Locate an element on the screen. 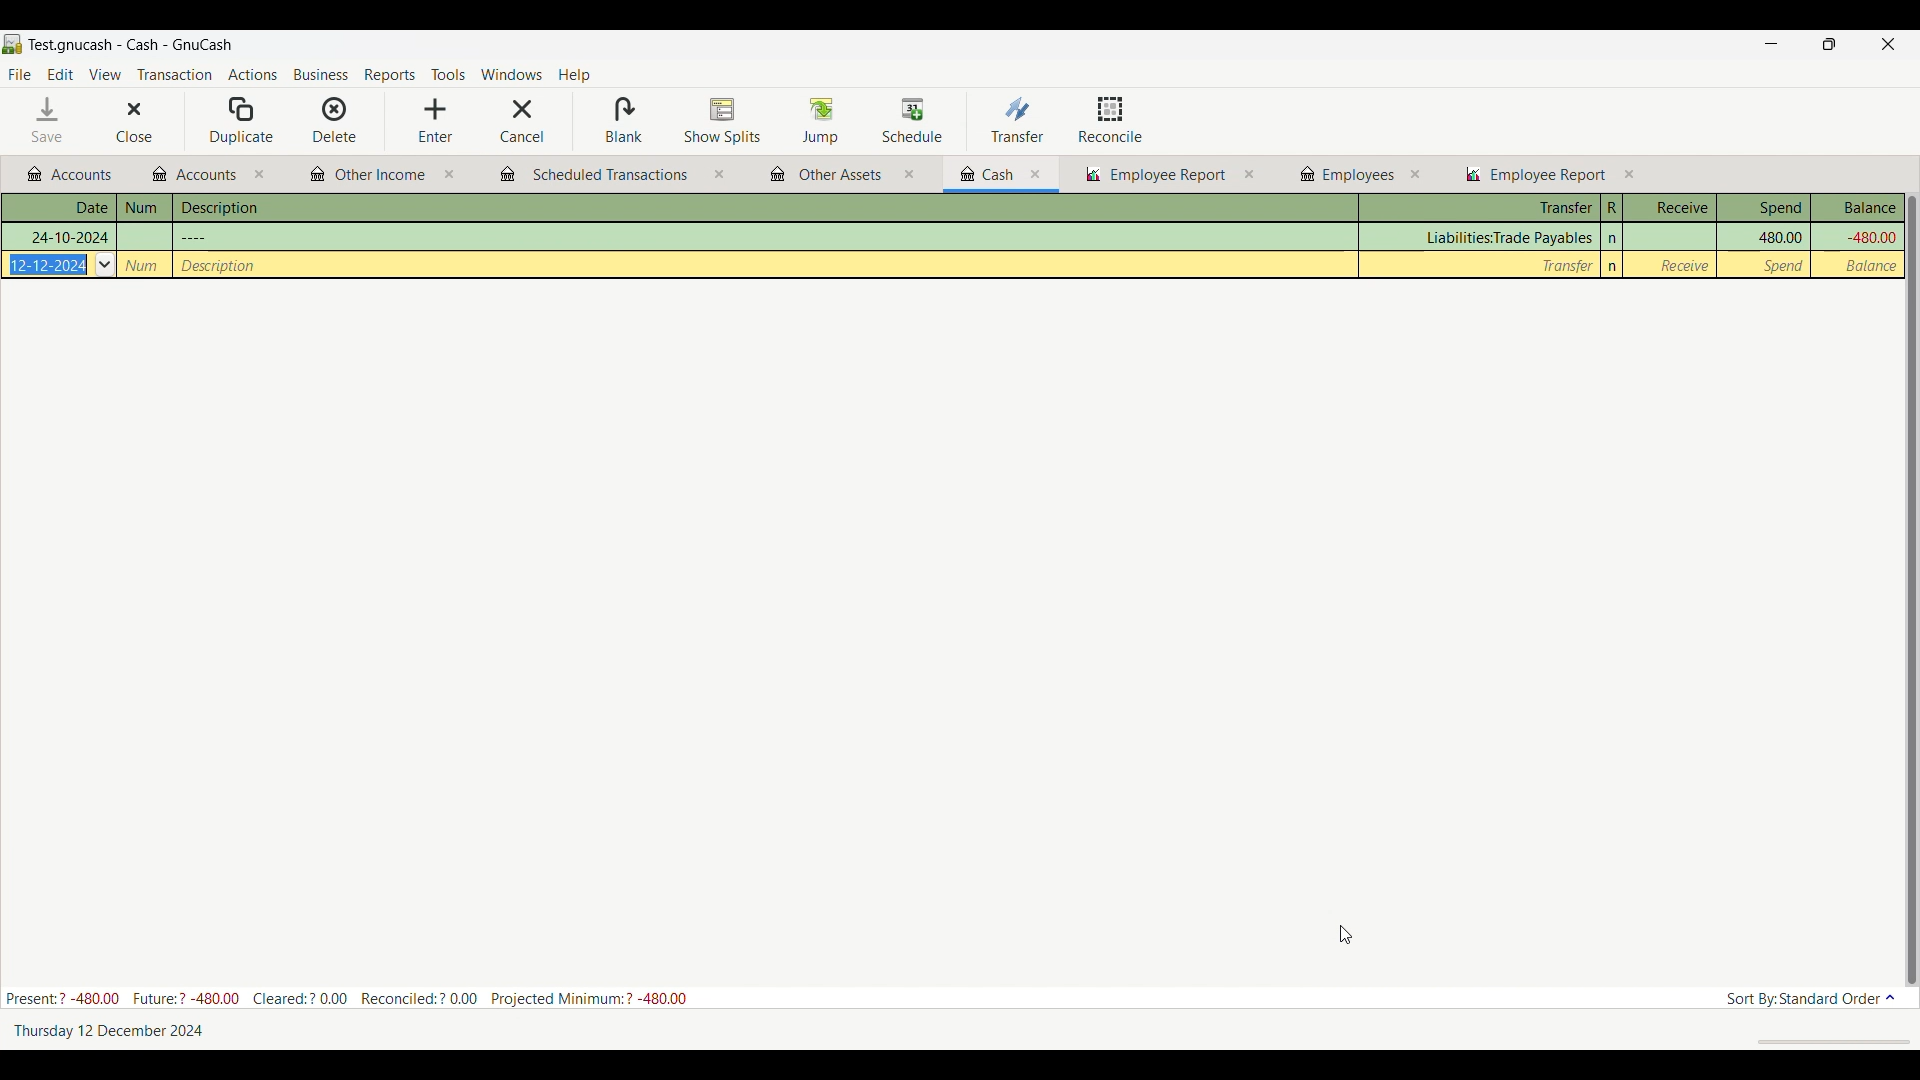  close is located at coordinates (448, 174).